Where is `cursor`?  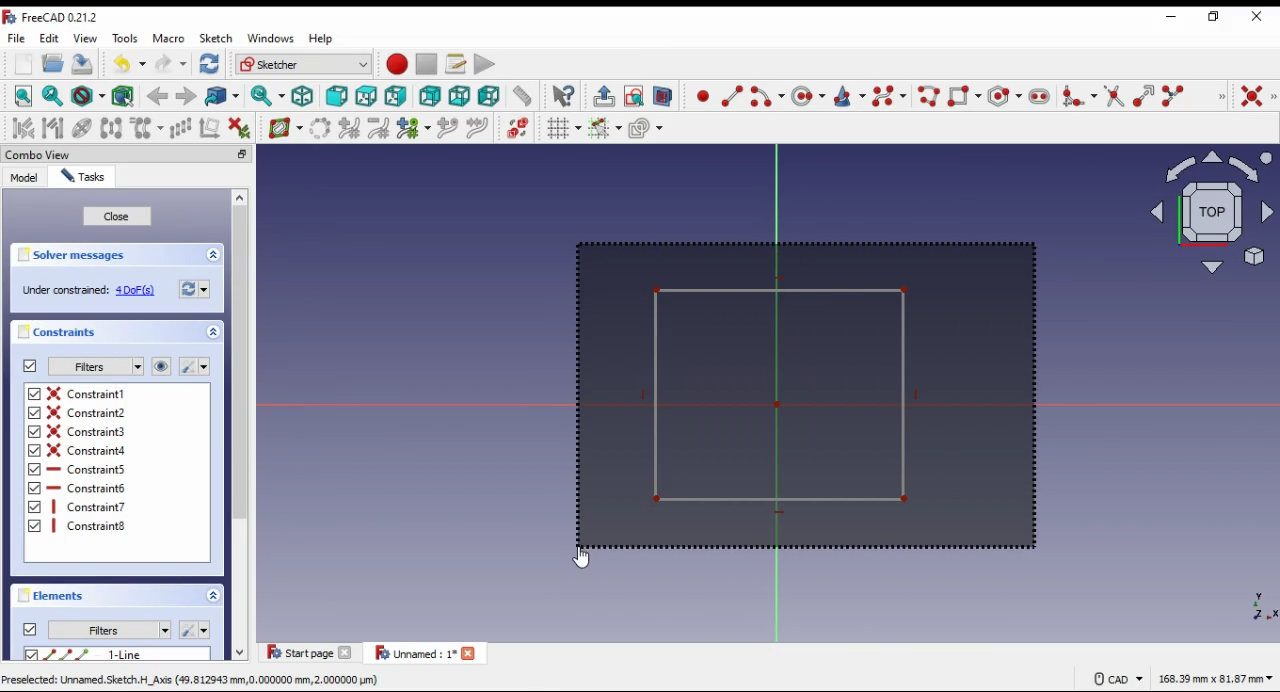 cursor is located at coordinates (584, 556).